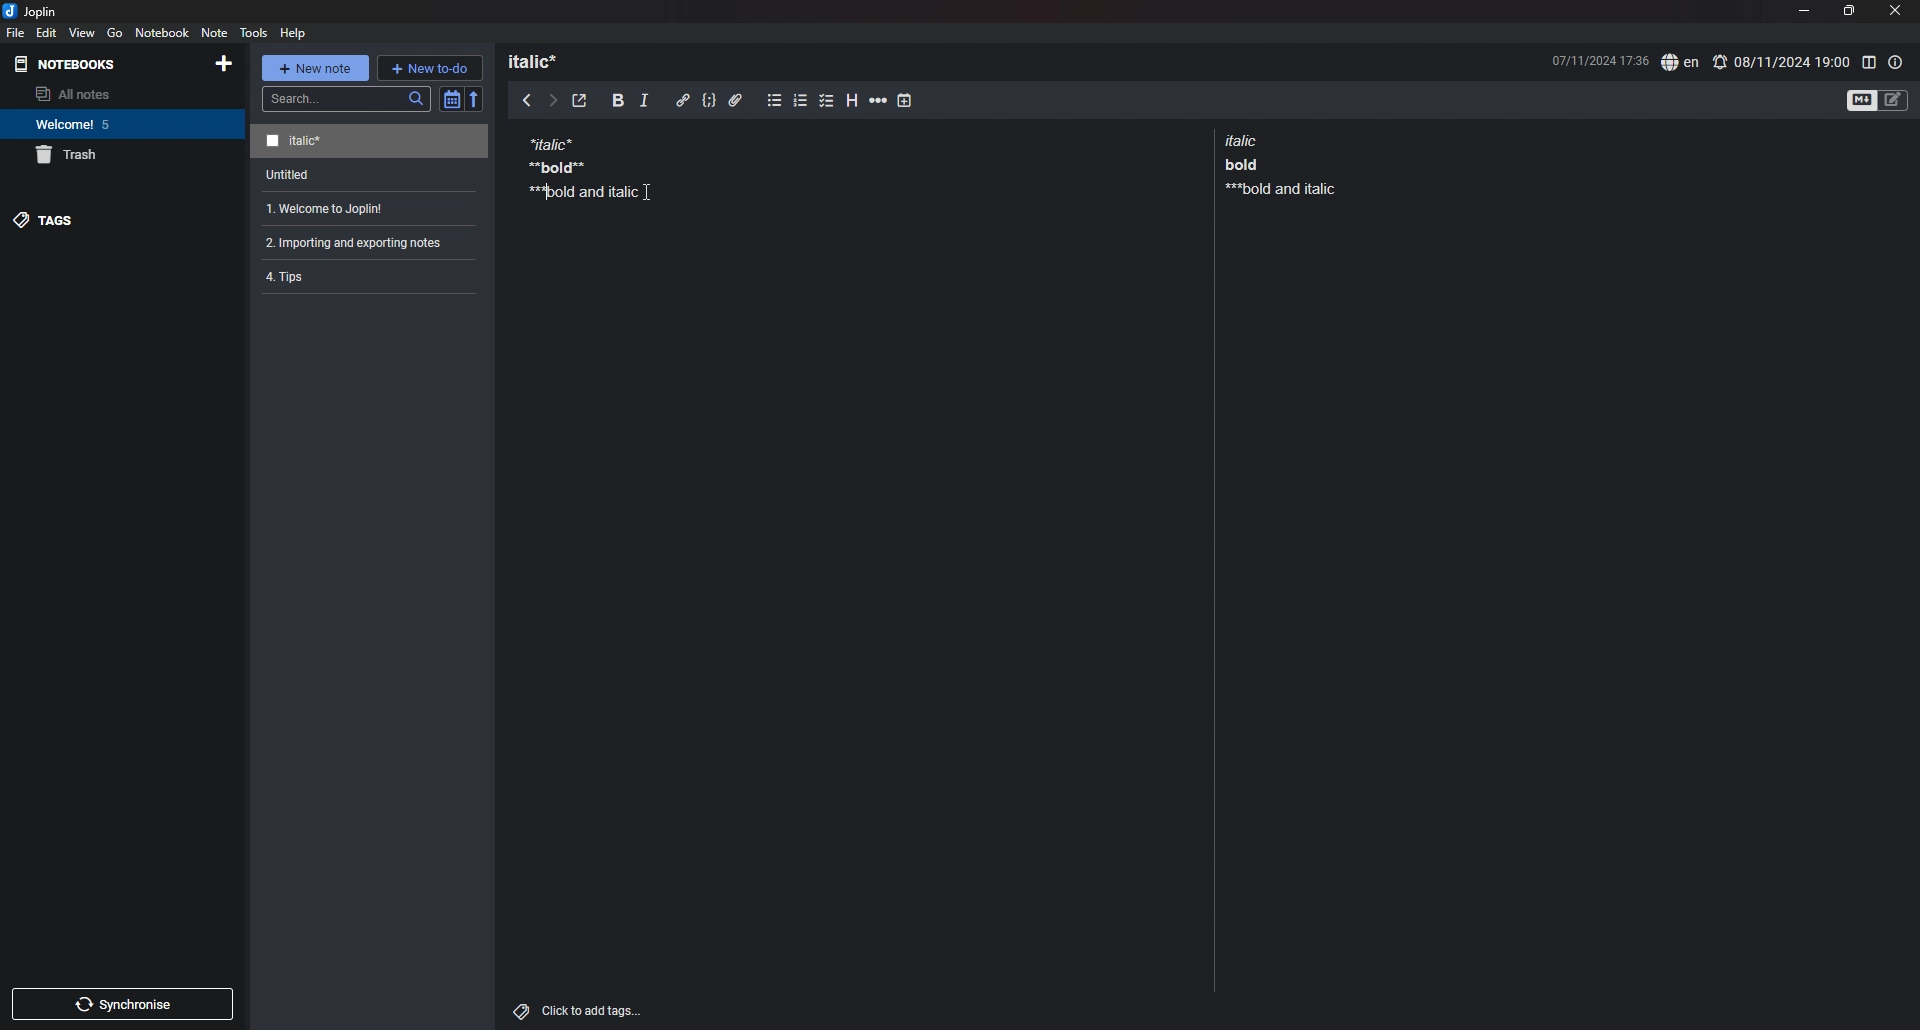  What do you see at coordinates (1680, 63) in the screenshot?
I see `spell check` at bounding box center [1680, 63].